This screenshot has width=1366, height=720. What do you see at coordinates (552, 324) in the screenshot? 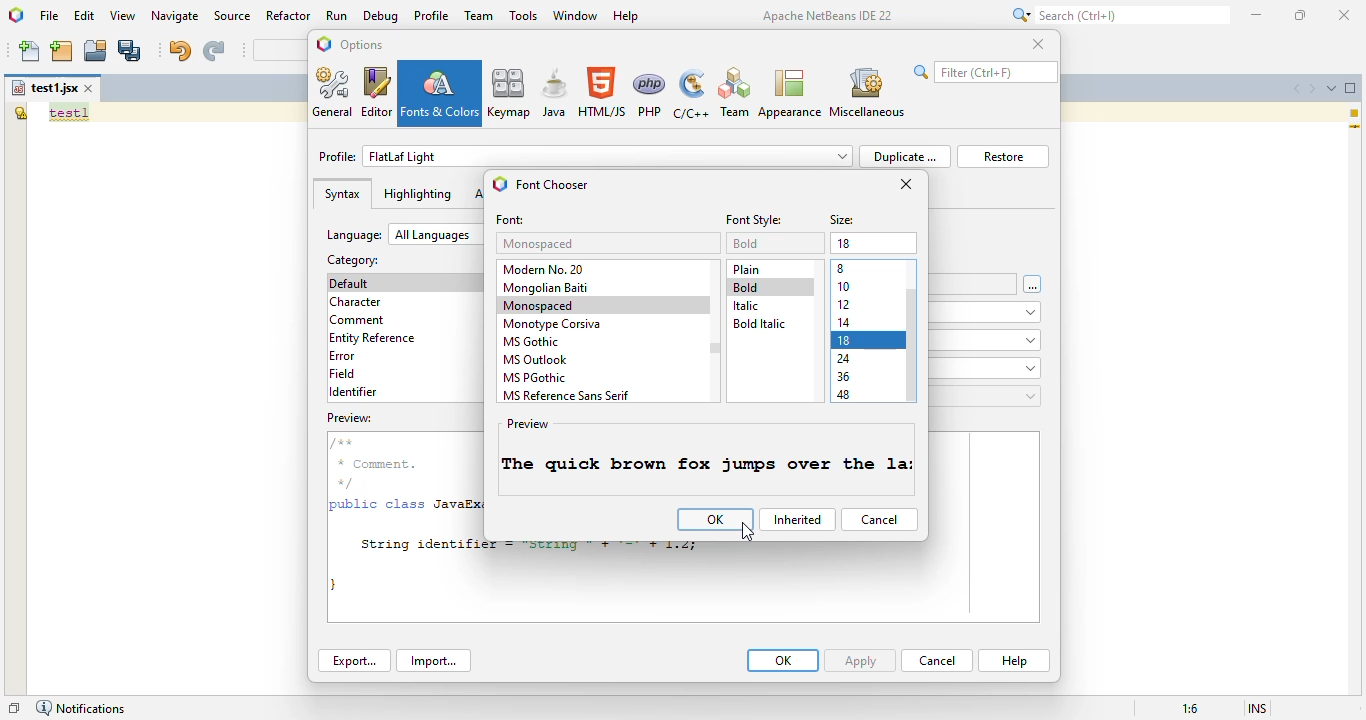
I see `monotype corsiva` at bounding box center [552, 324].